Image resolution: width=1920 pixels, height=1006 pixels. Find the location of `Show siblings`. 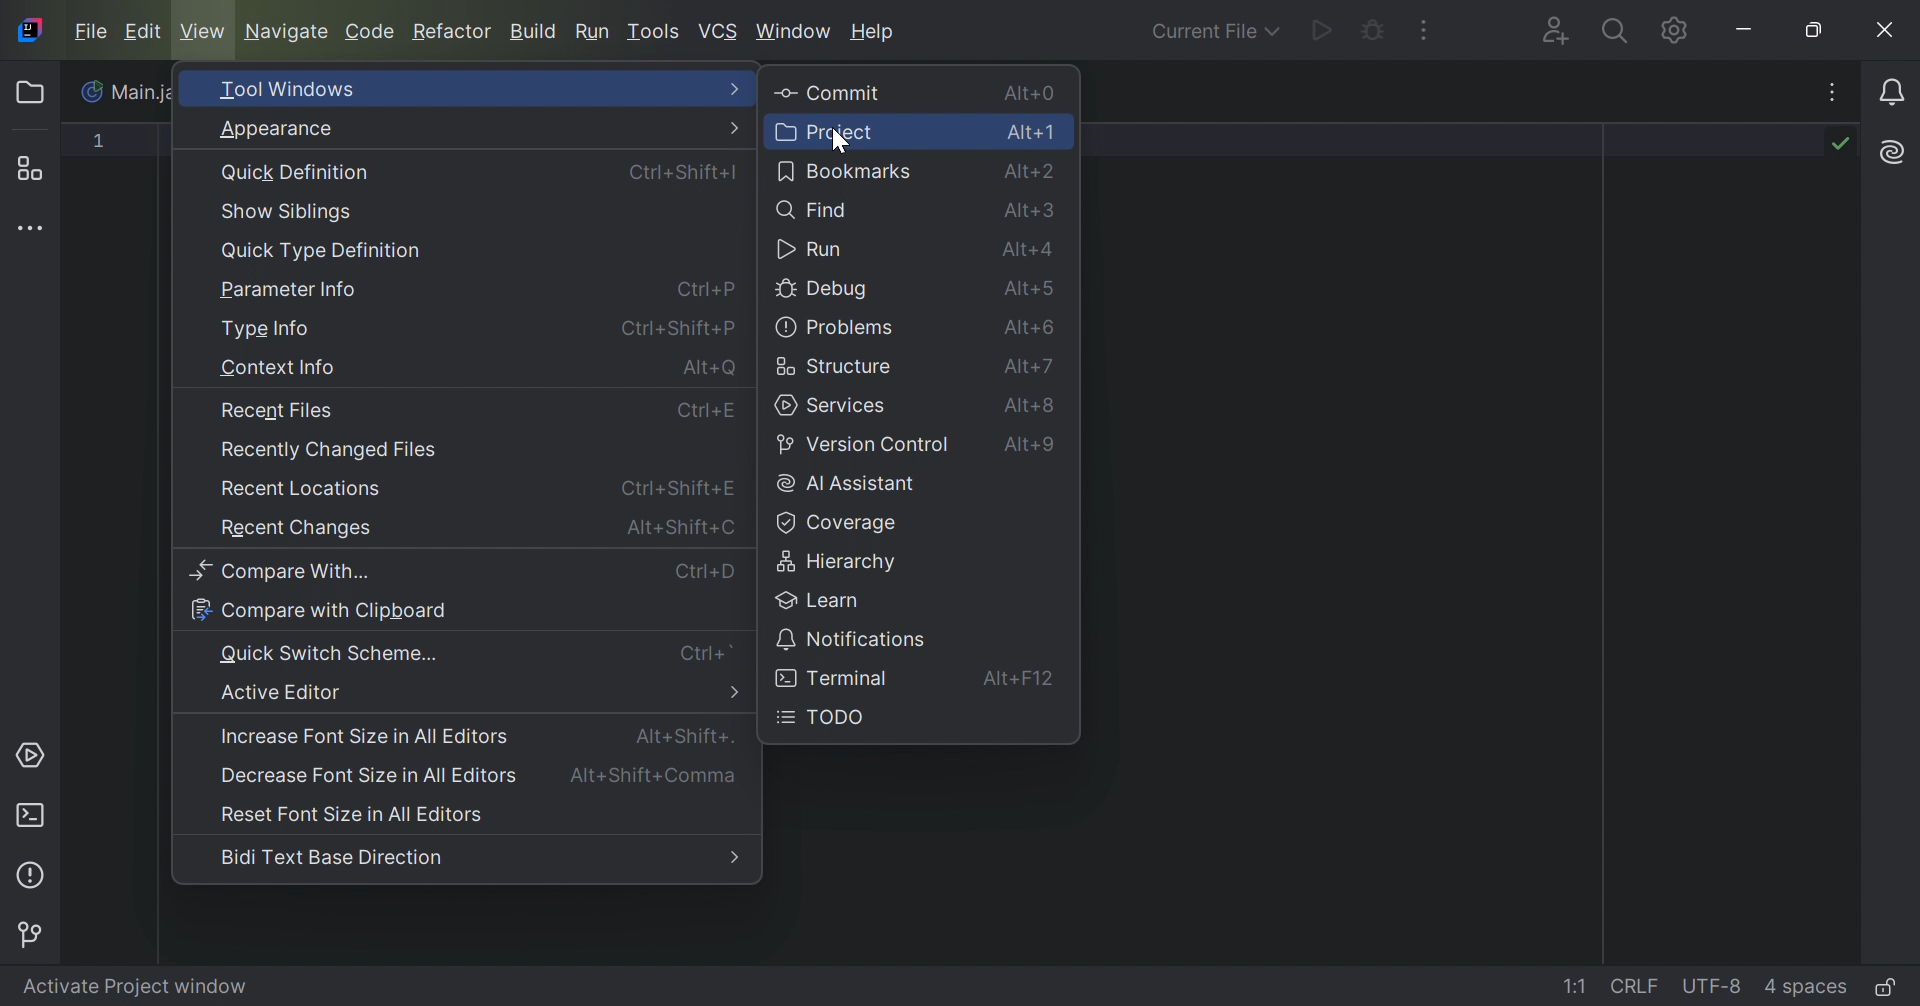

Show siblings is located at coordinates (289, 212).